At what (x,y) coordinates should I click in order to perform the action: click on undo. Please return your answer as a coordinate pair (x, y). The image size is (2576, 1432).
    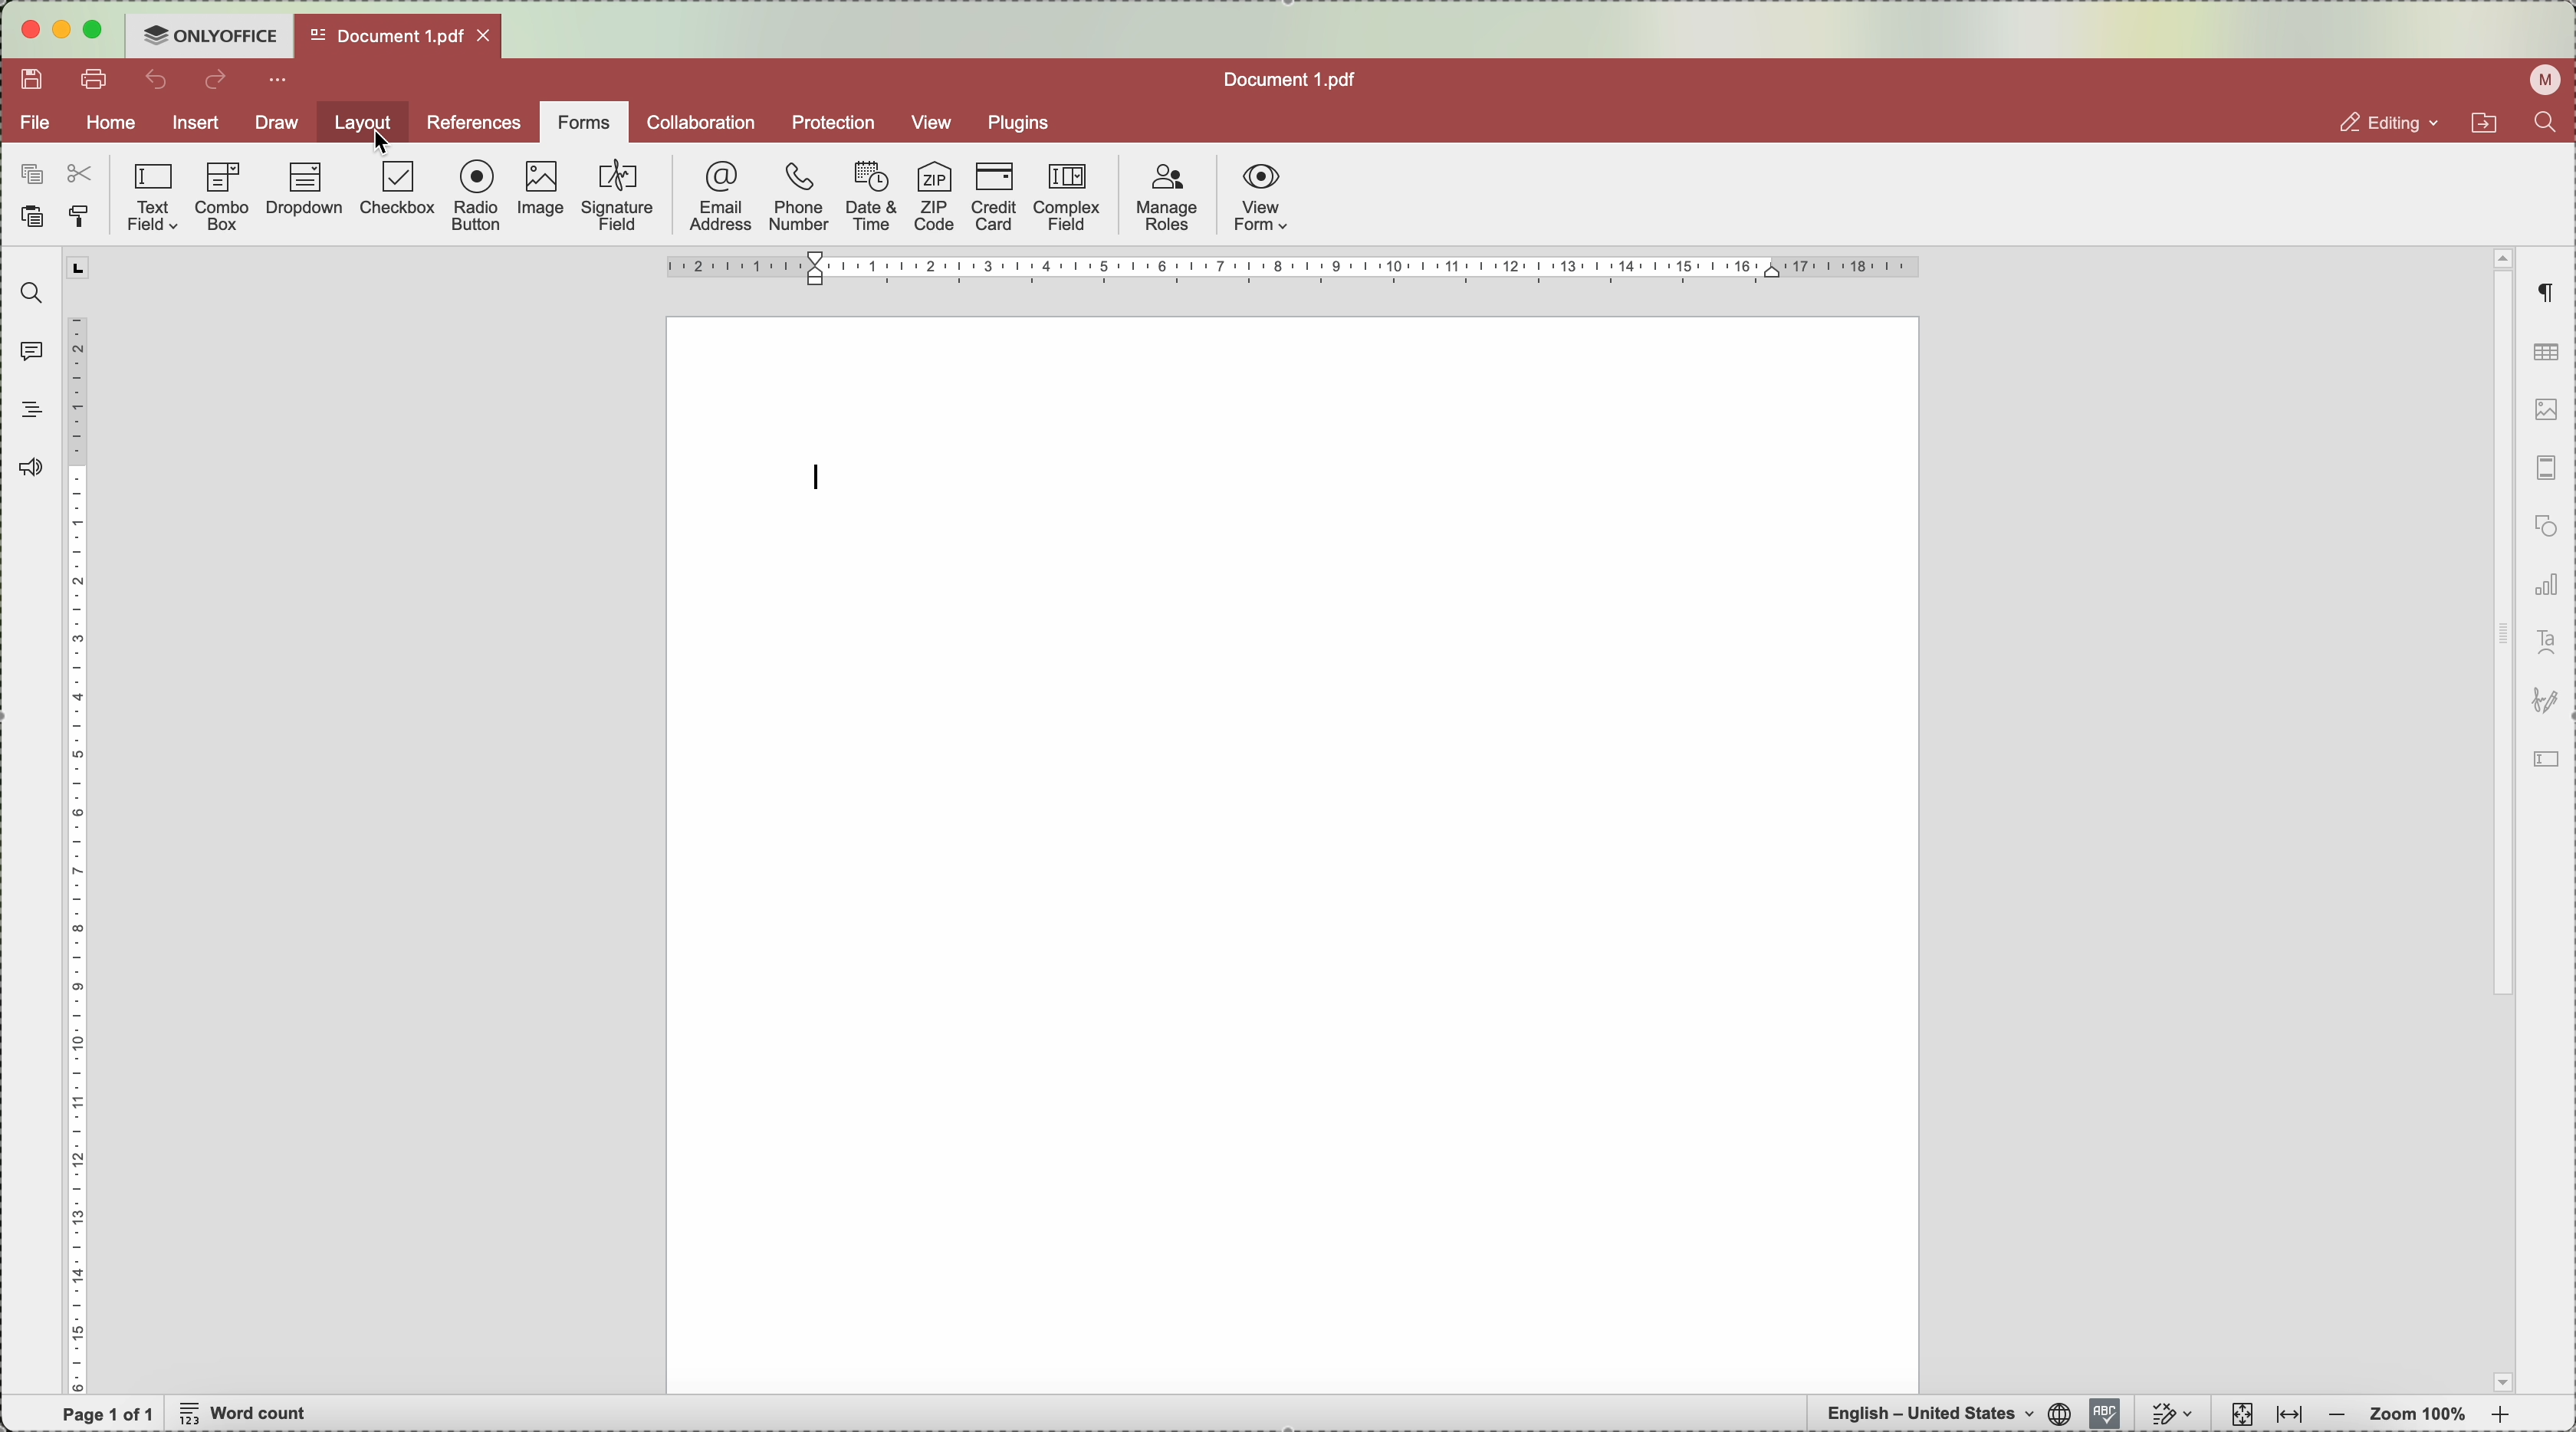
    Looking at the image, I should click on (159, 80).